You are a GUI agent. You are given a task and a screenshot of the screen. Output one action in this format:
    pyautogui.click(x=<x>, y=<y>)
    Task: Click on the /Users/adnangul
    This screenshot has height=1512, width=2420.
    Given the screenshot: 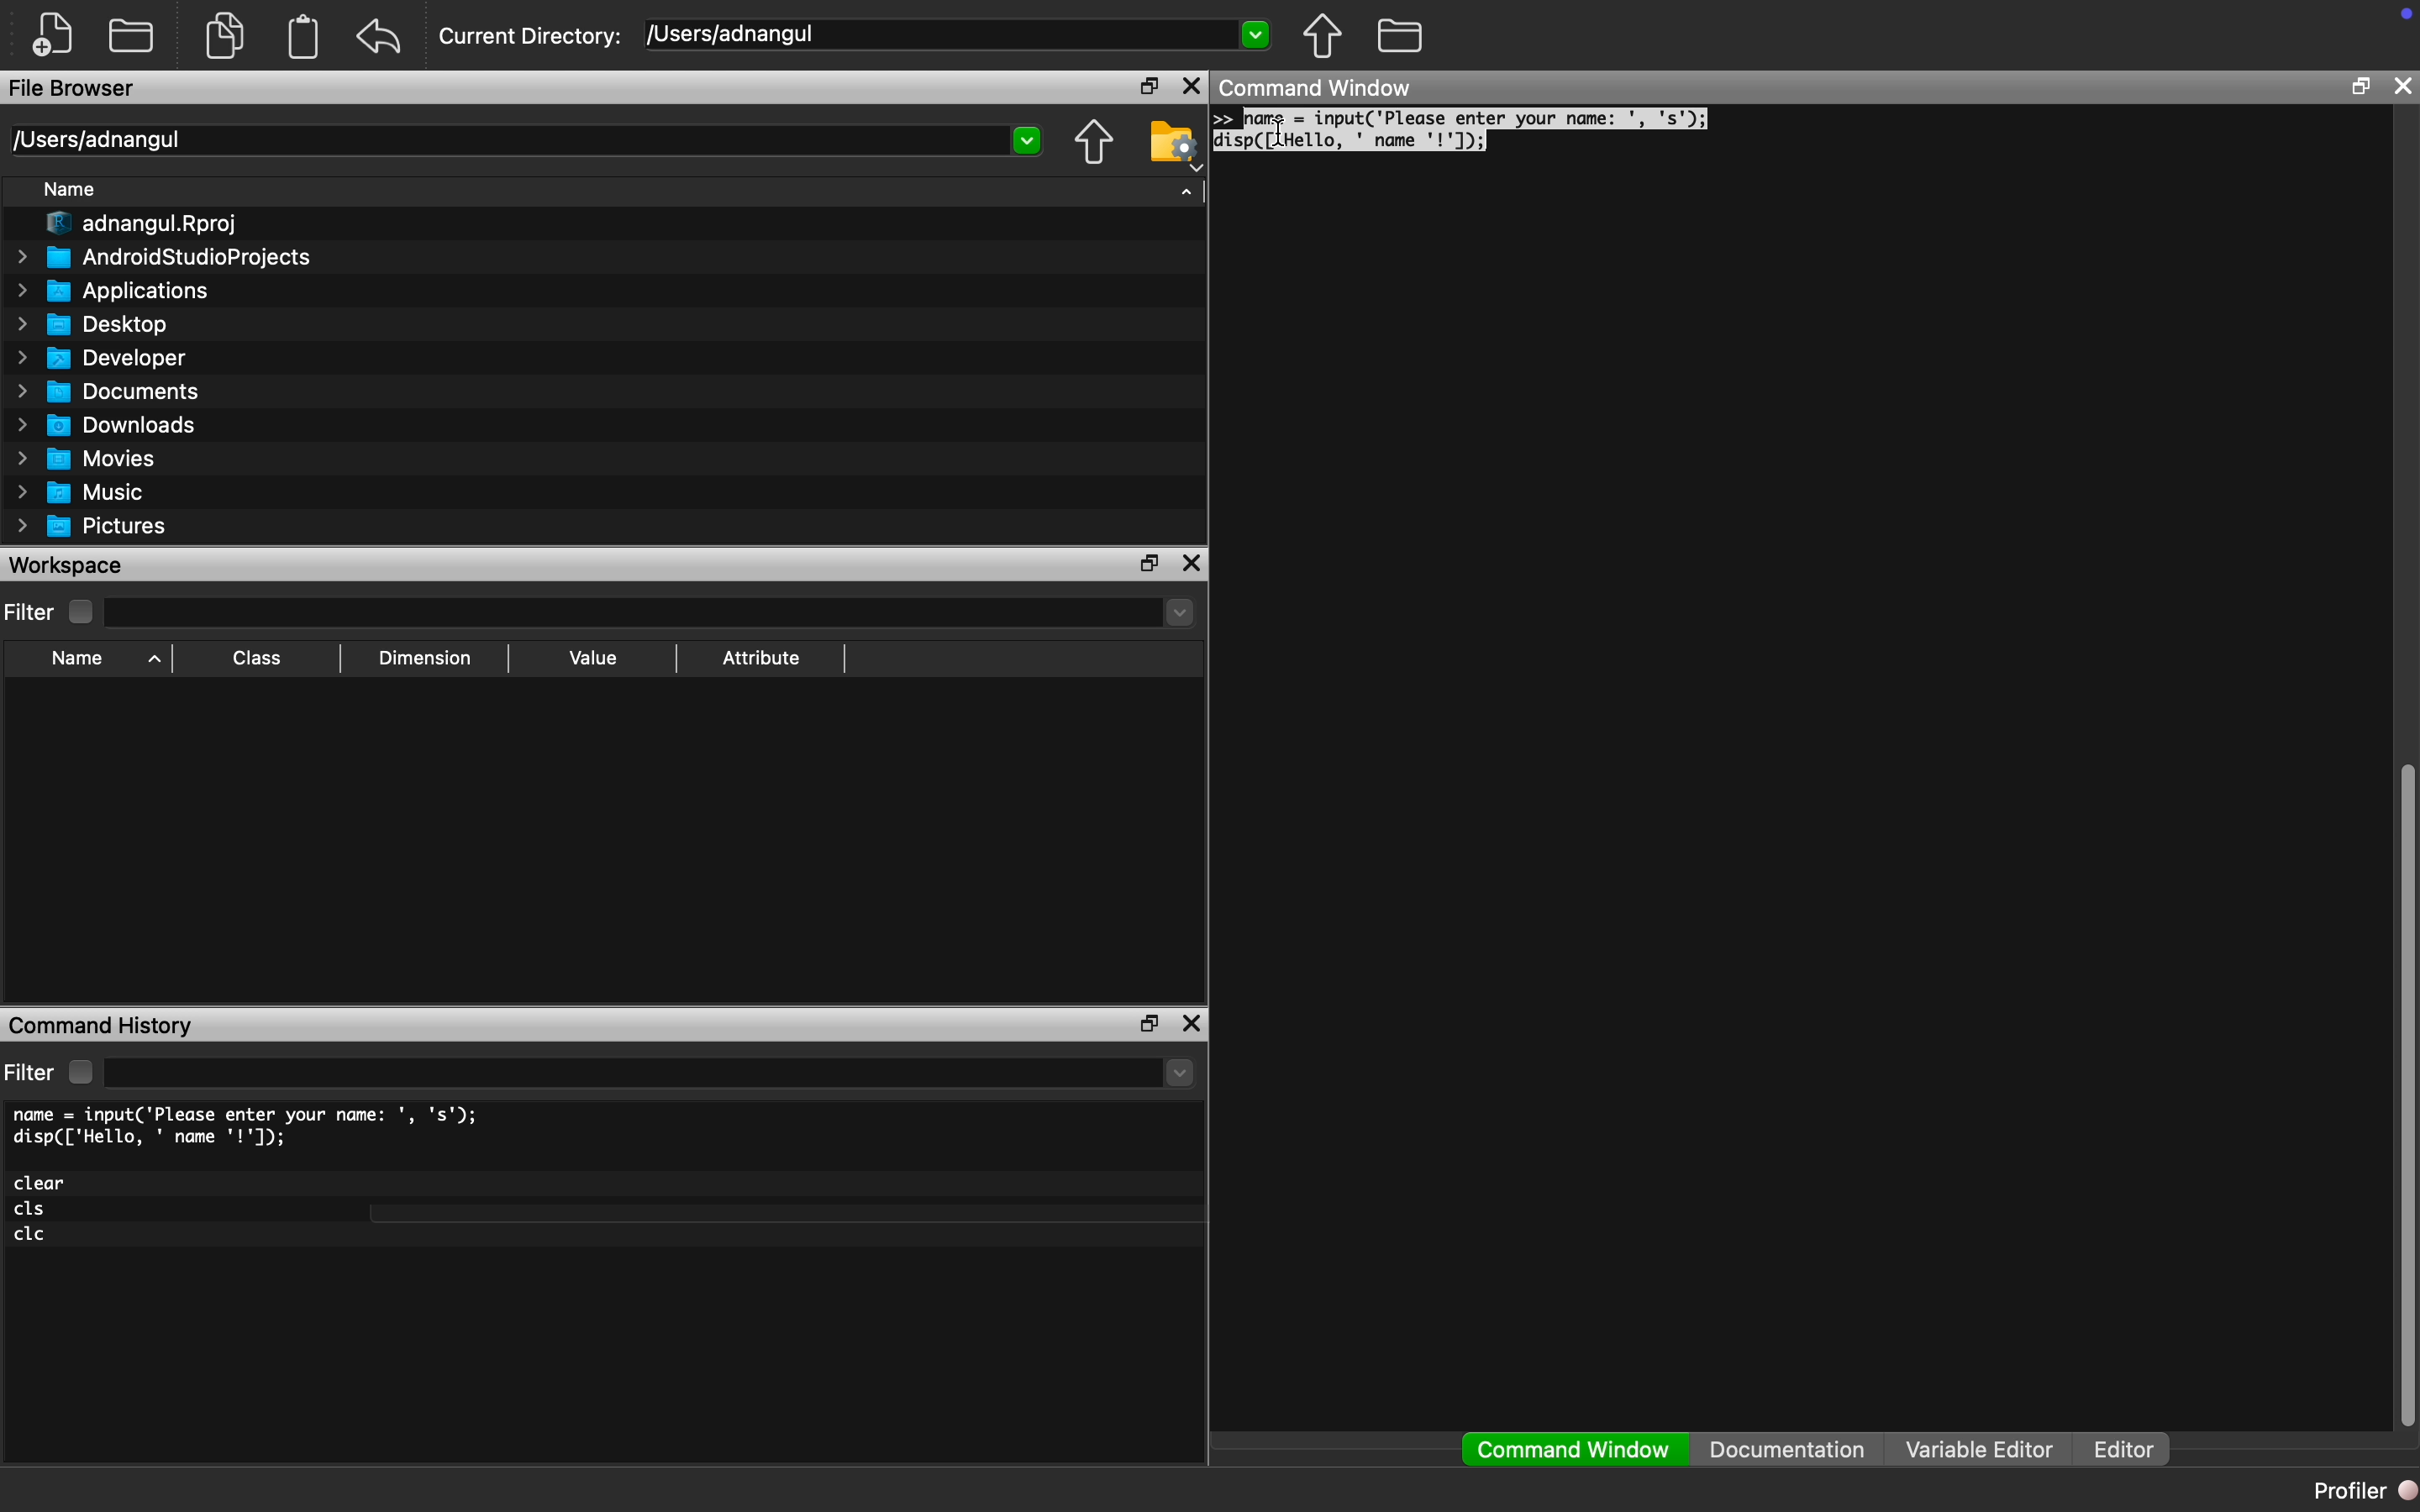 What is the action you would take?
    pyautogui.click(x=735, y=33)
    